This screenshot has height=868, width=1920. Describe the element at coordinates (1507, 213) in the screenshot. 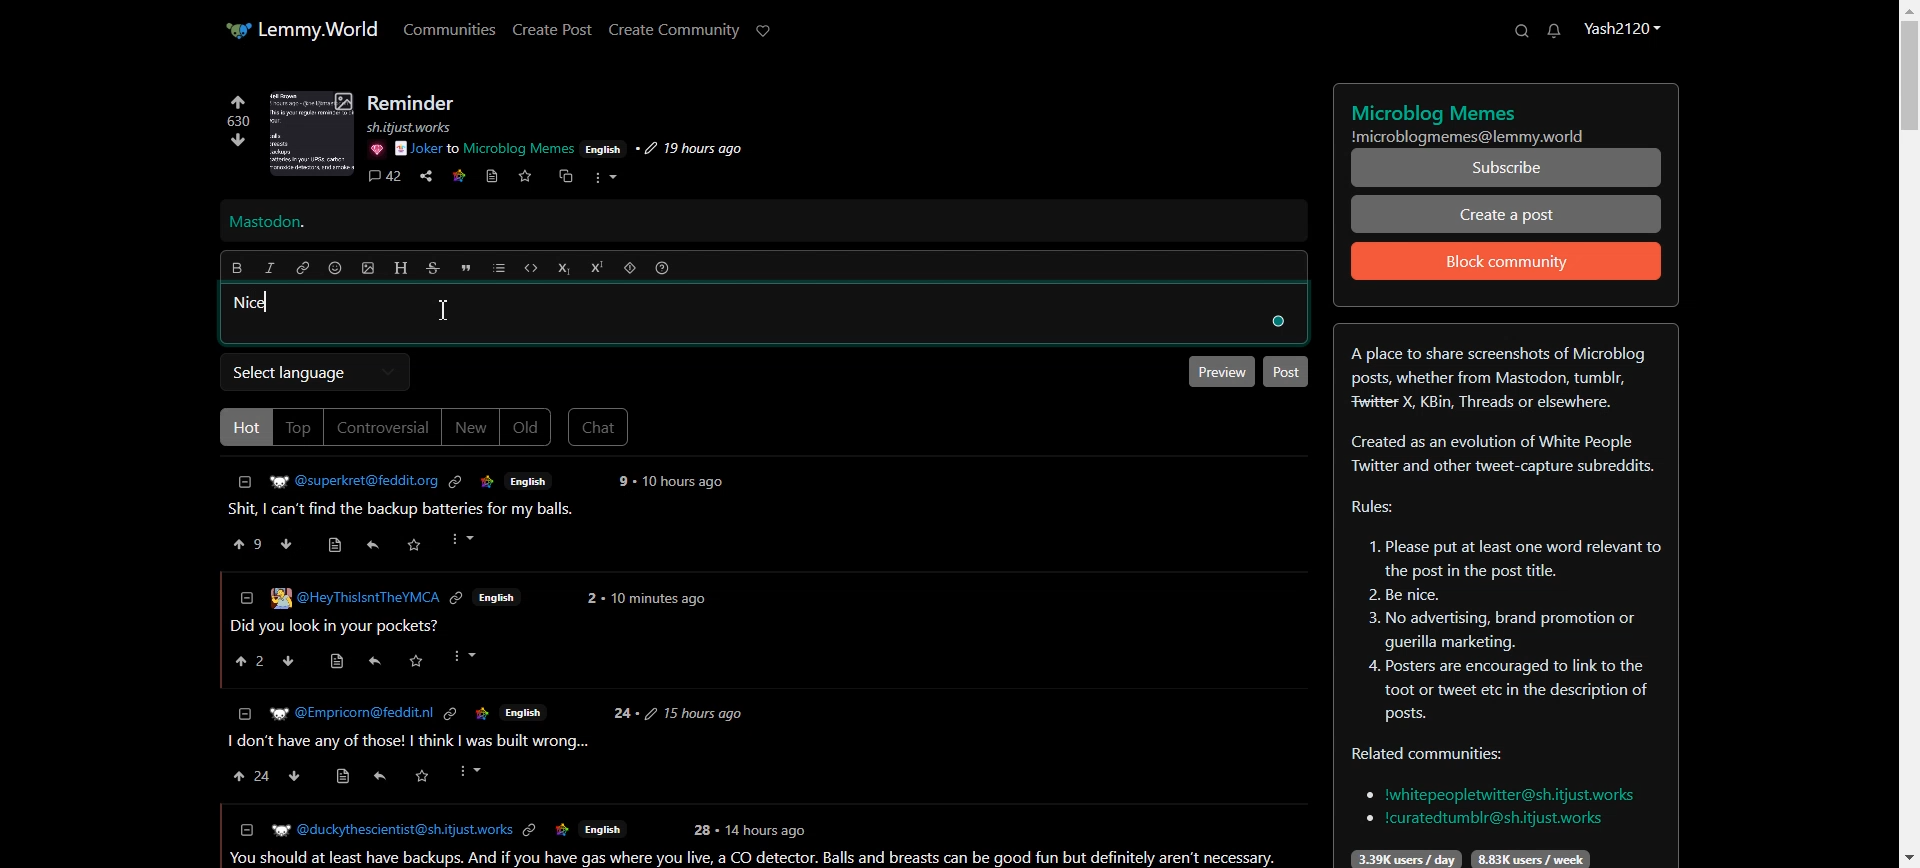

I see `Create a post` at that location.